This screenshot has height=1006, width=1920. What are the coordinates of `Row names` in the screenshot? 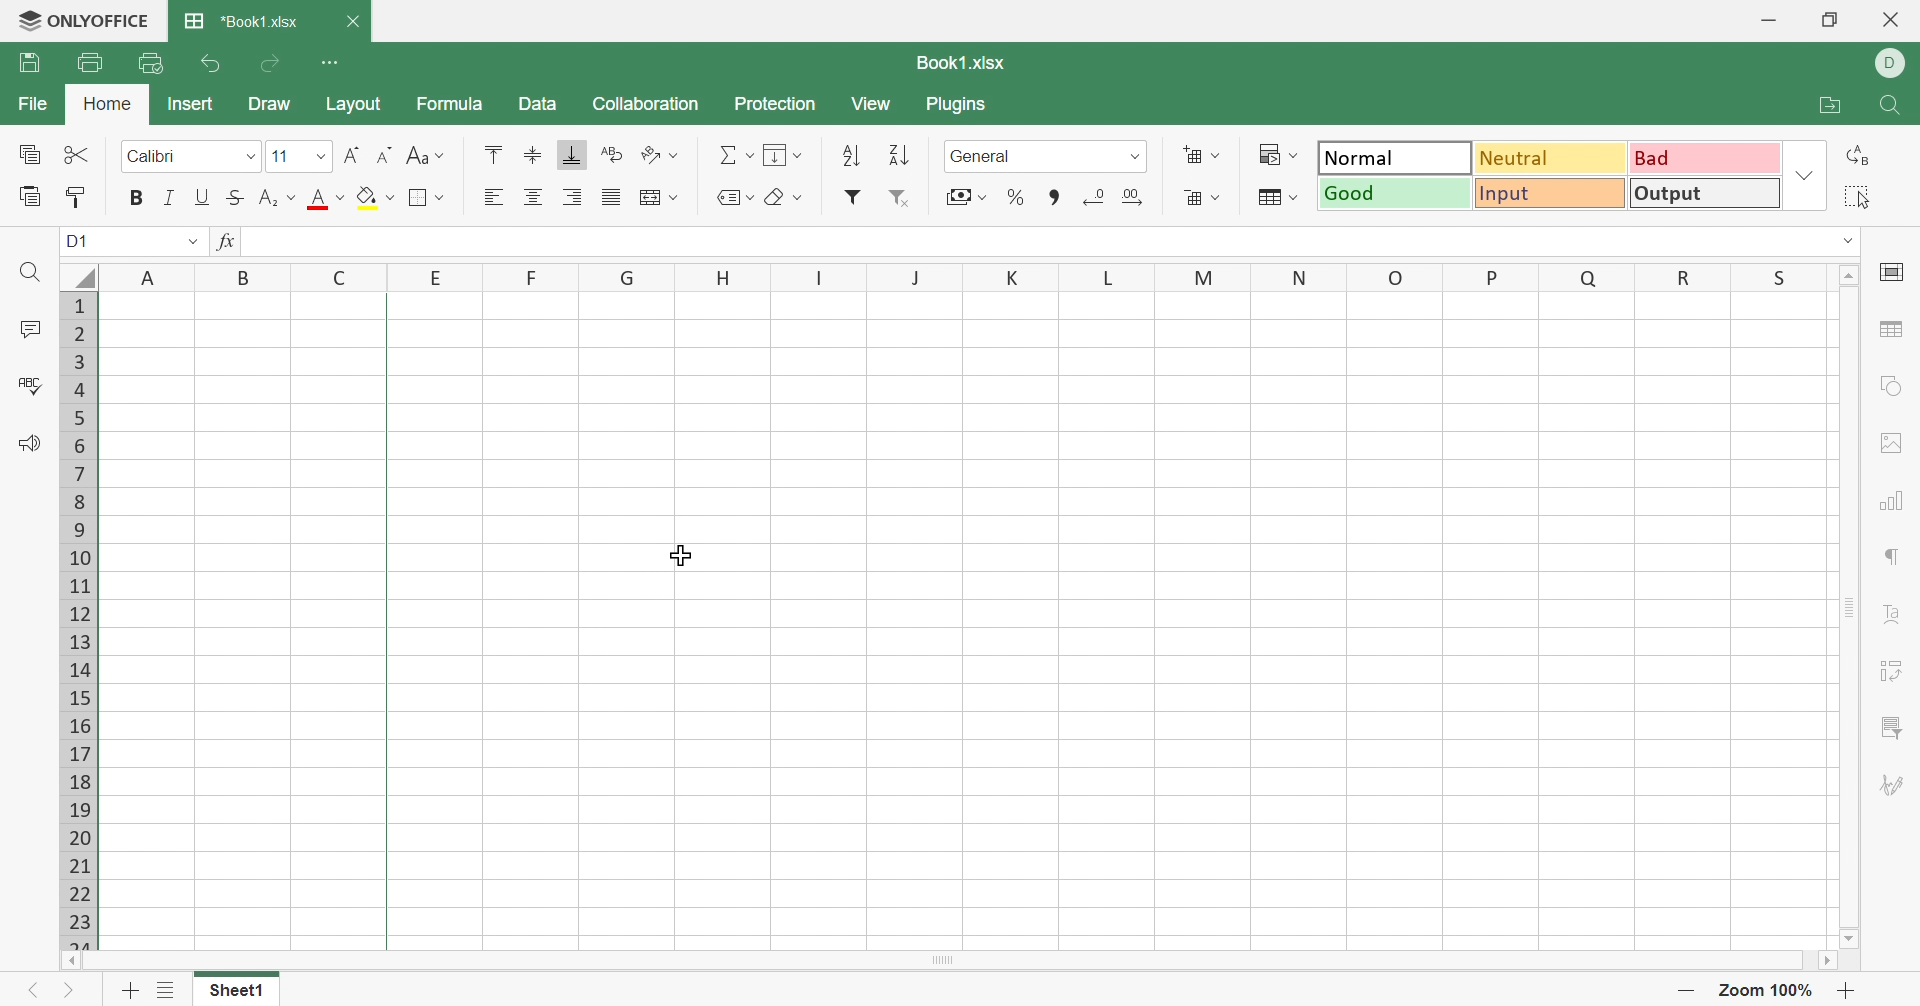 It's located at (76, 617).